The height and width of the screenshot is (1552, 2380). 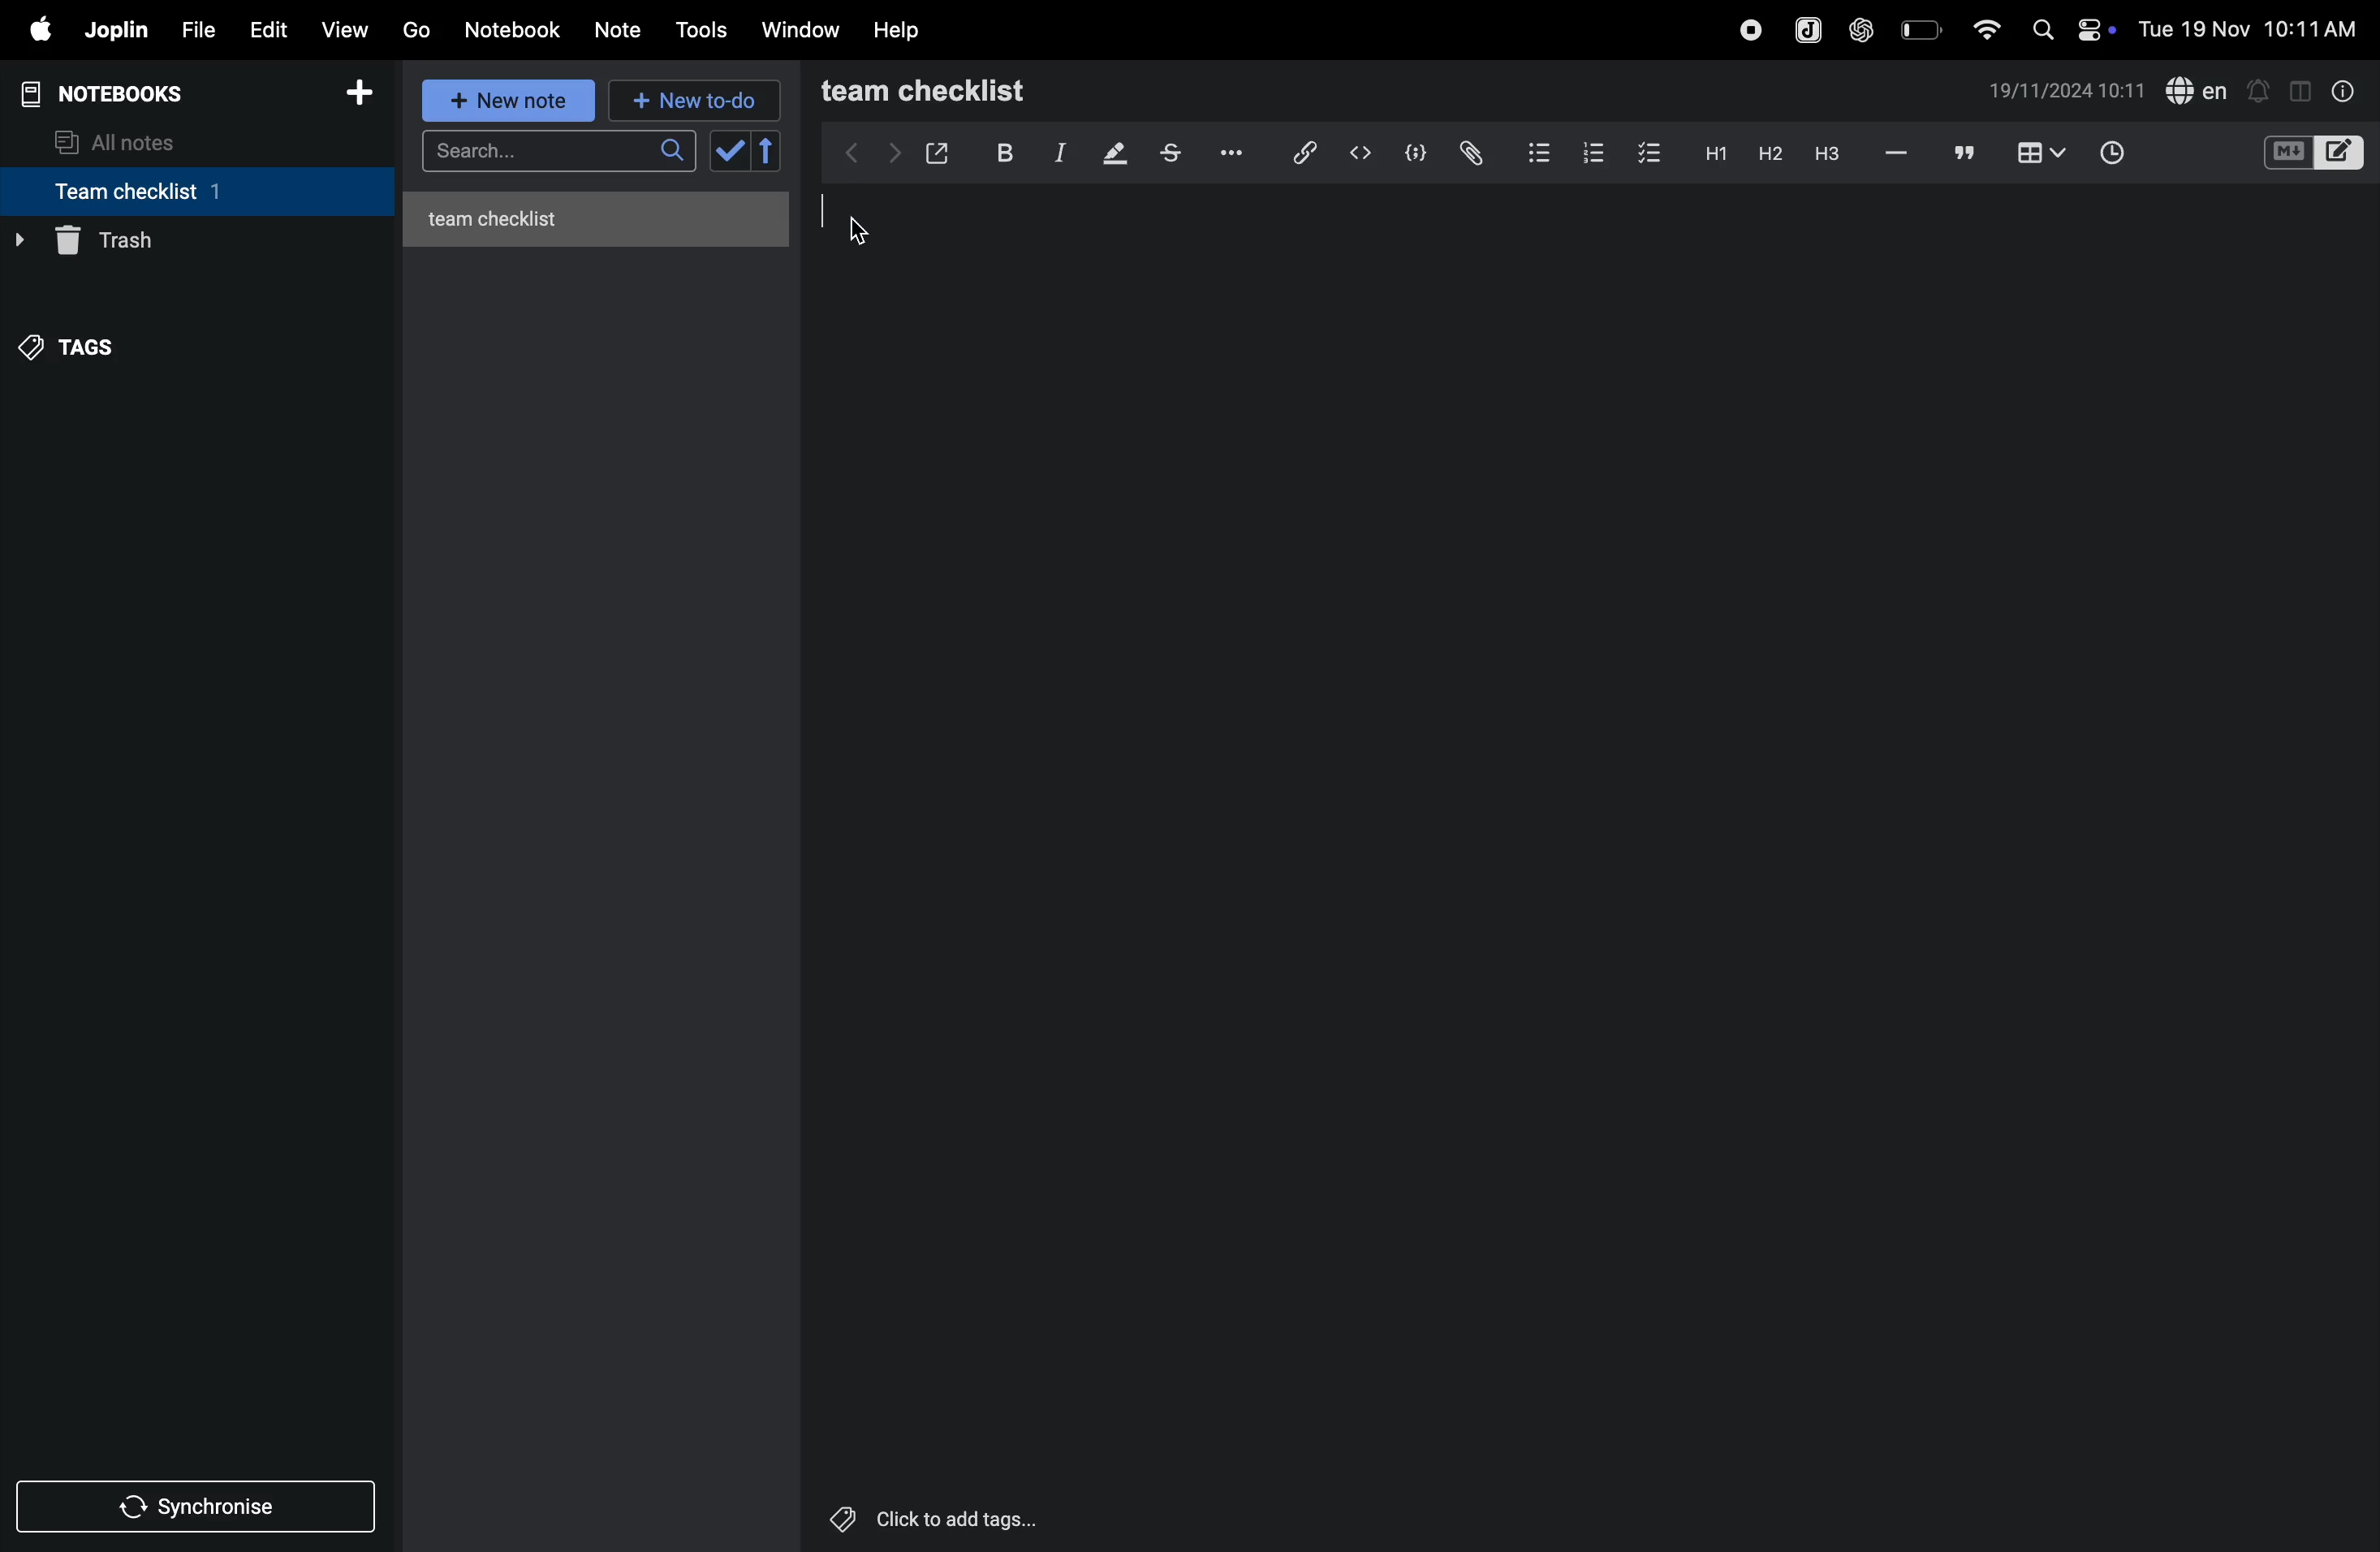 What do you see at coordinates (81, 341) in the screenshot?
I see `tags` at bounding box center [81, 341].